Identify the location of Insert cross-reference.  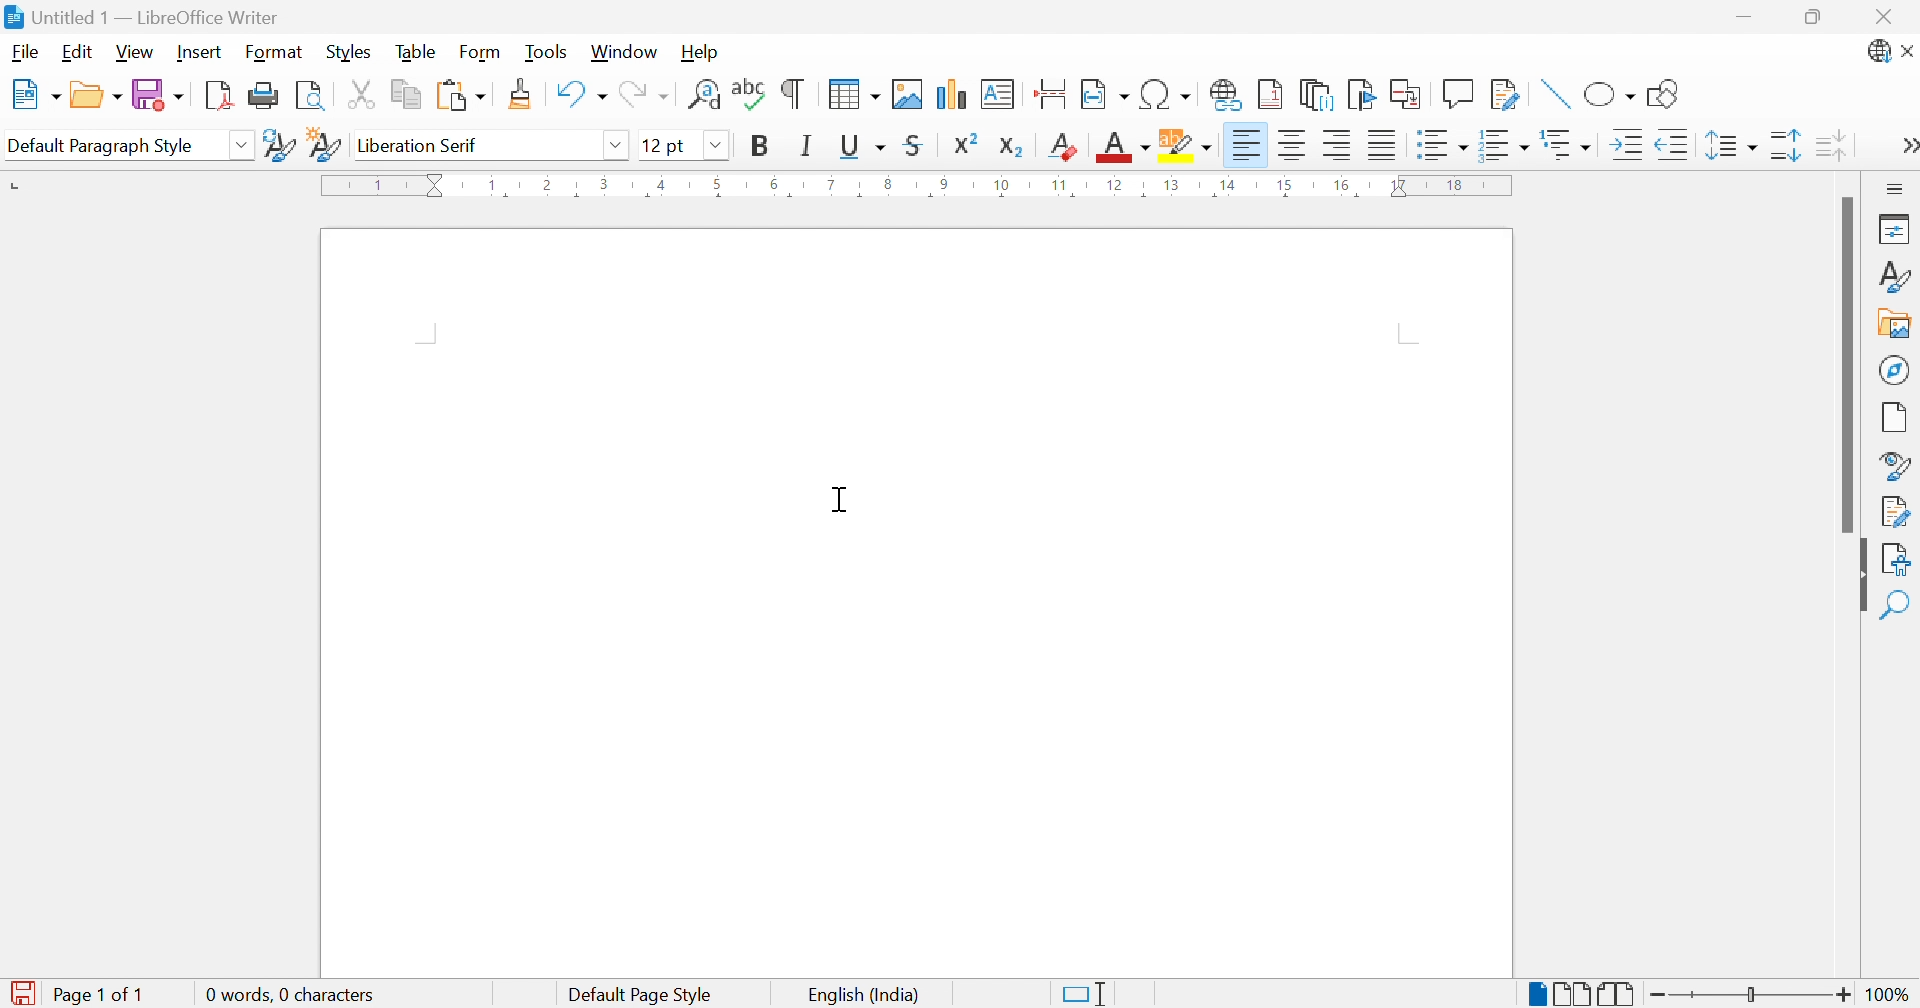
(1409, 92).